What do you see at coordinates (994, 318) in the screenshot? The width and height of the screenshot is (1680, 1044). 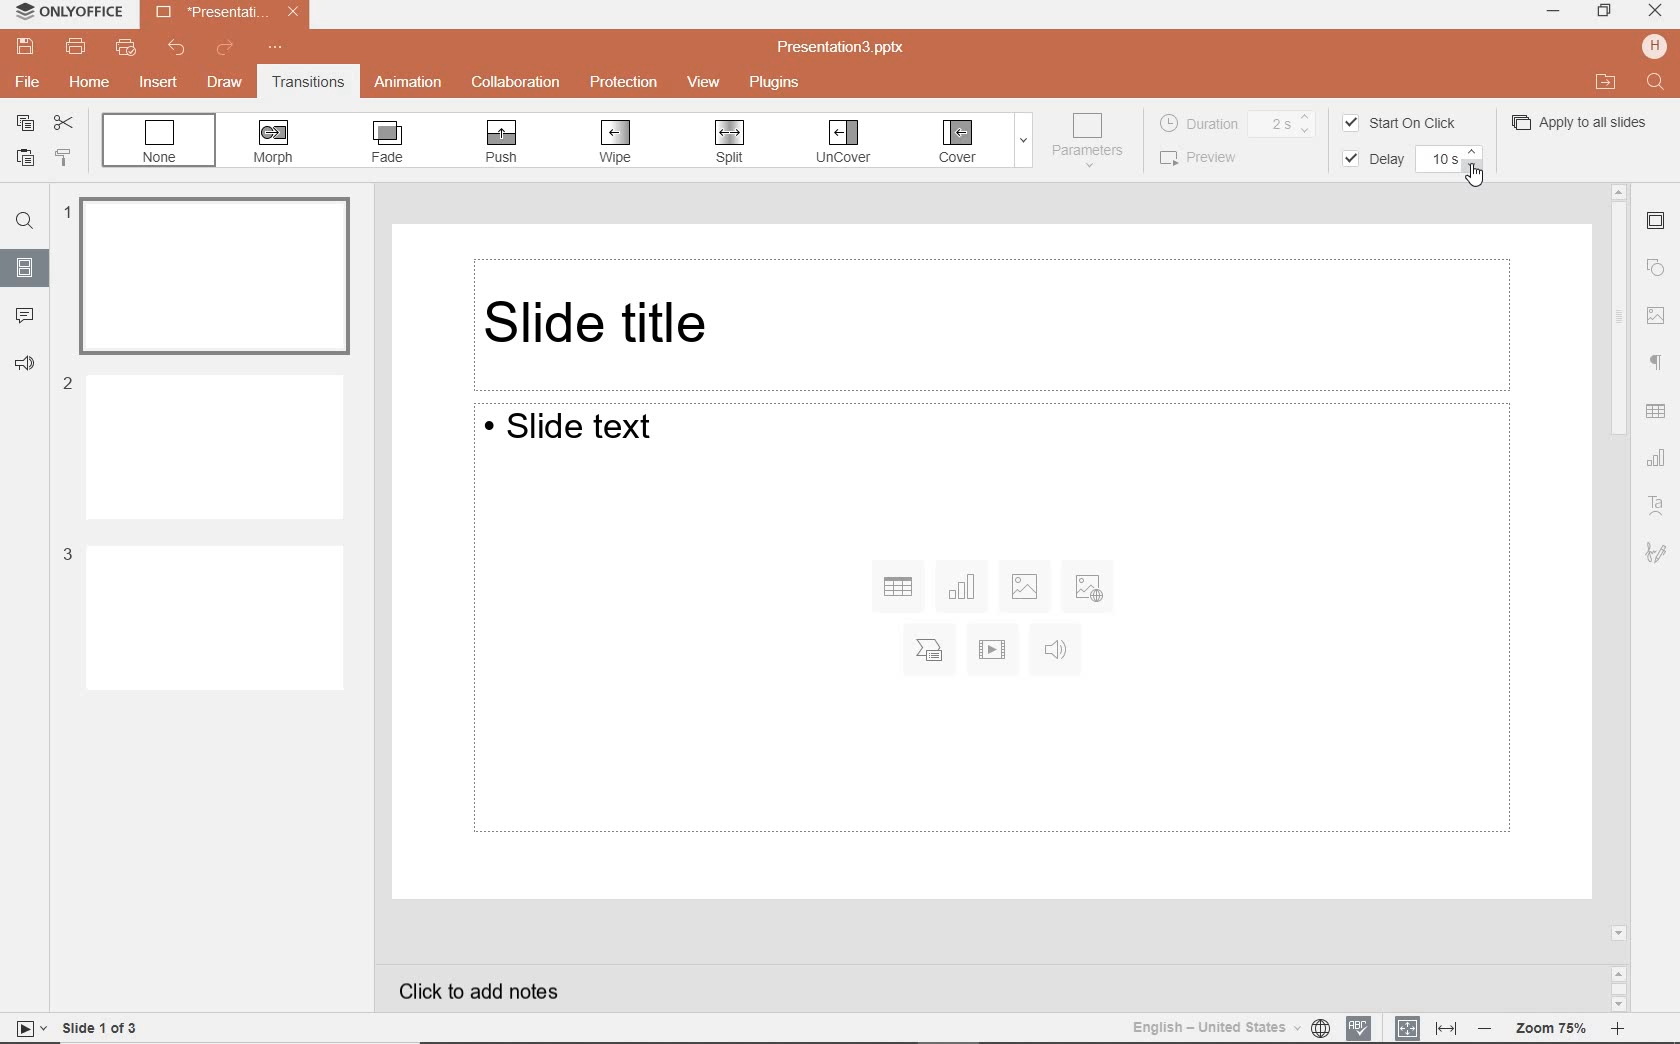 I see `Slide title` at bounding box center [994, 318].